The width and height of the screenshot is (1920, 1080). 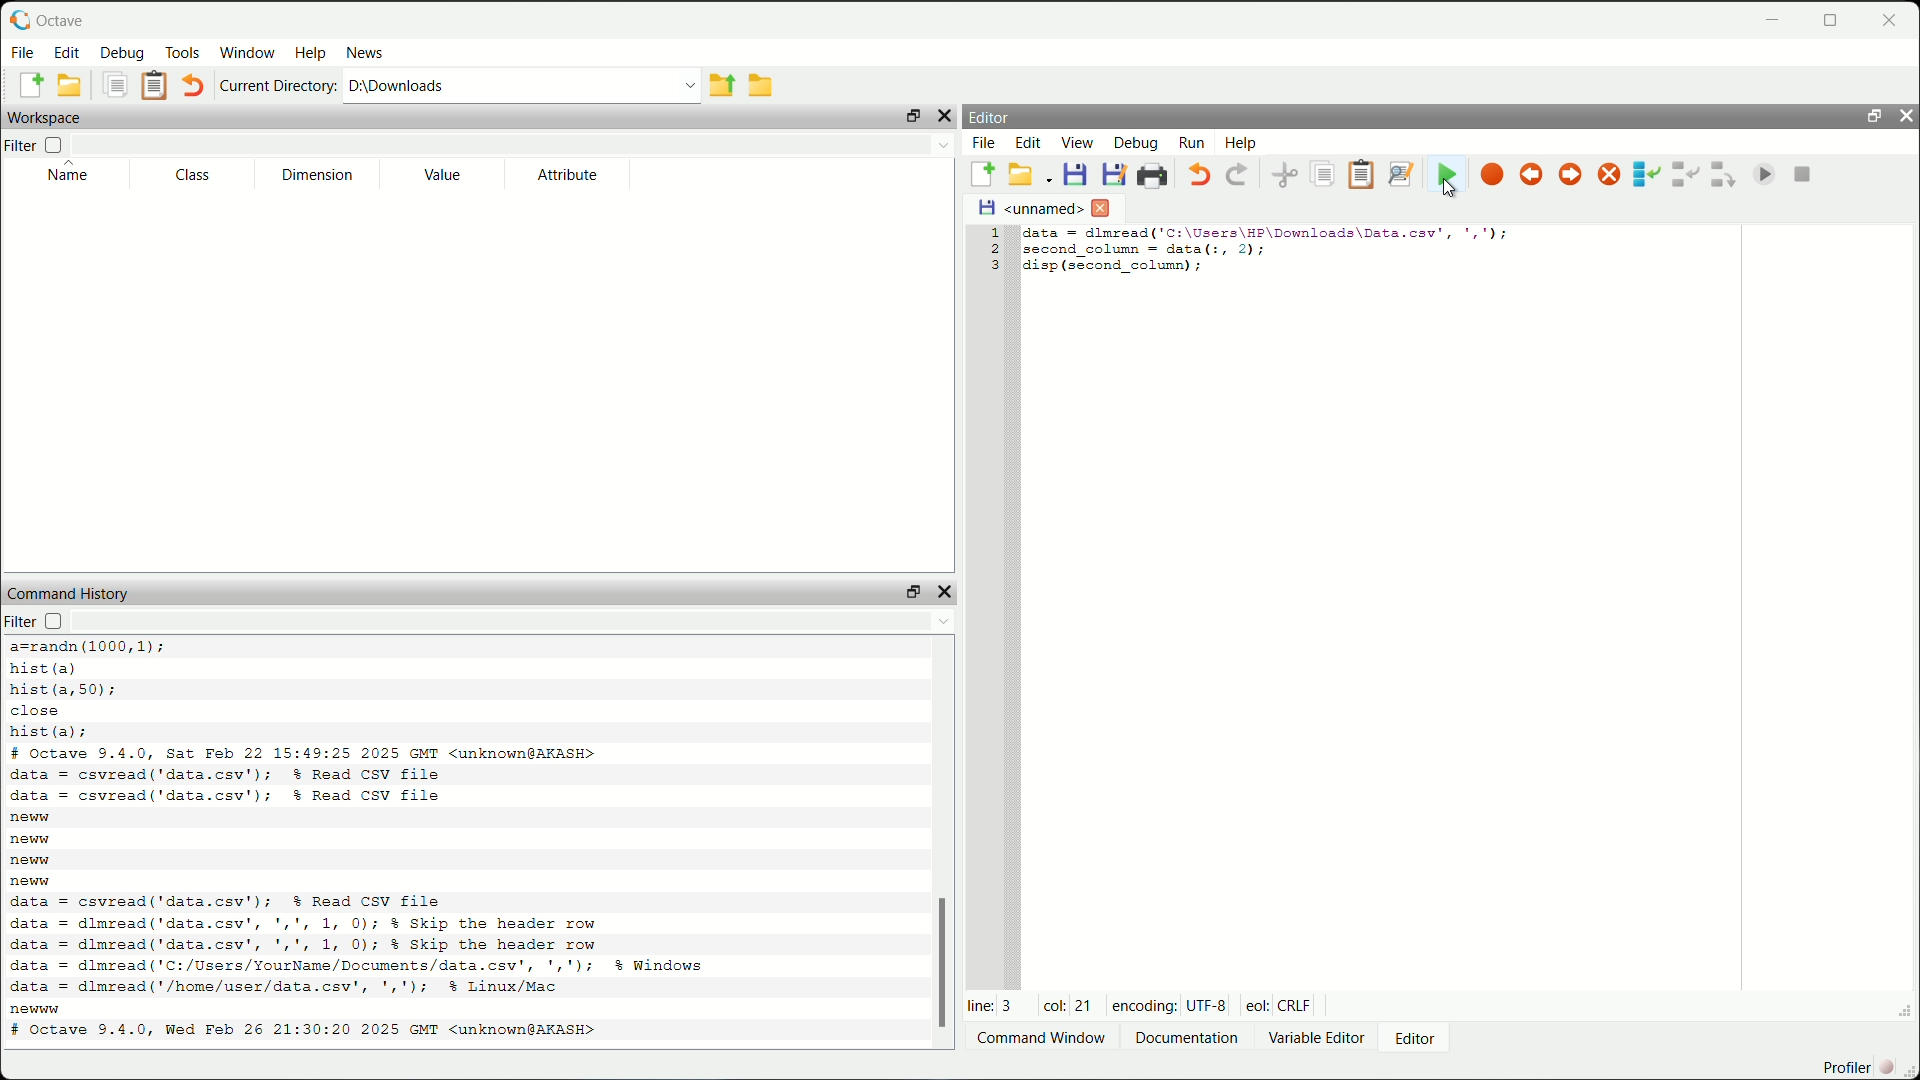 I want to click on cut, so click(x=1288, y=177).